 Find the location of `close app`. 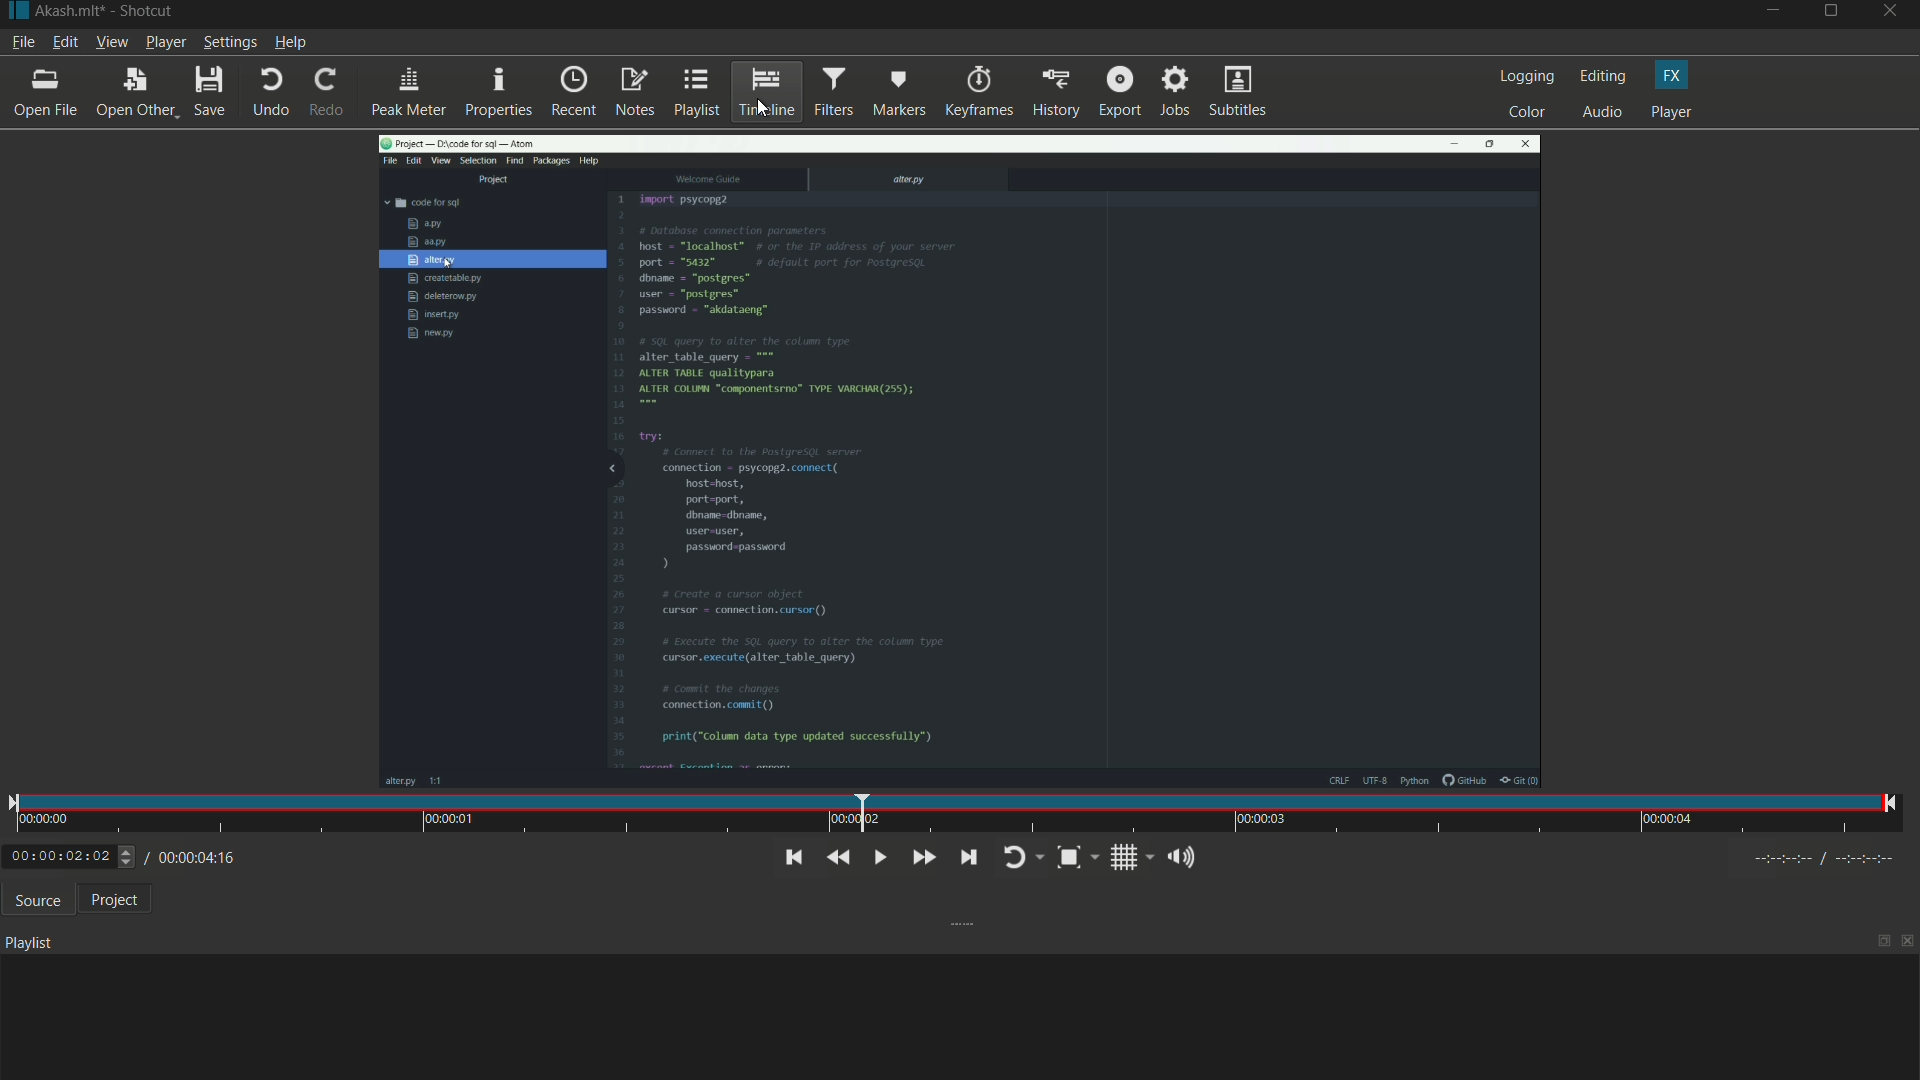

close app is located at coordinates (1894, 15).